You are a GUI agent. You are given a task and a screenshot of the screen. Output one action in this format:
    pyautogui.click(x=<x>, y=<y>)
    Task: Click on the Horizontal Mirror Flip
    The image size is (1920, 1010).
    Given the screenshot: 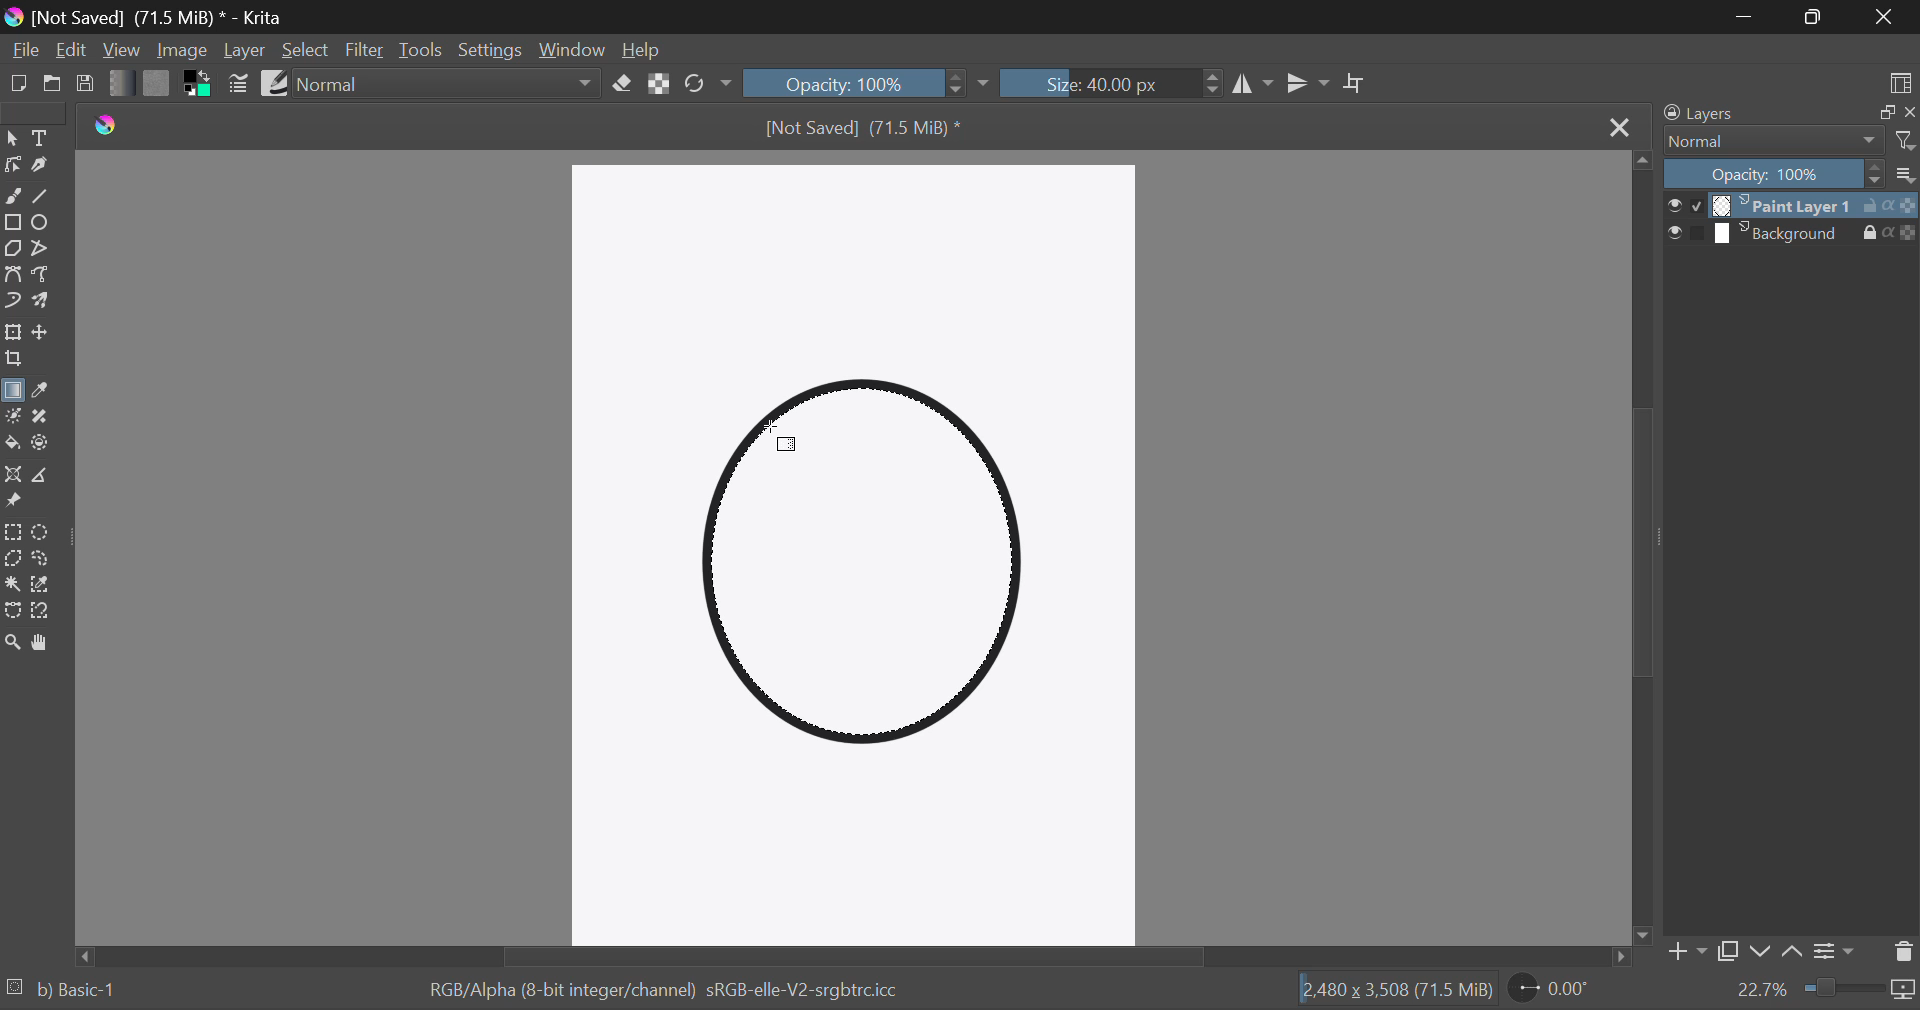 What is the action you would take?
    pyautogui.click(x=1310, y=86)
    